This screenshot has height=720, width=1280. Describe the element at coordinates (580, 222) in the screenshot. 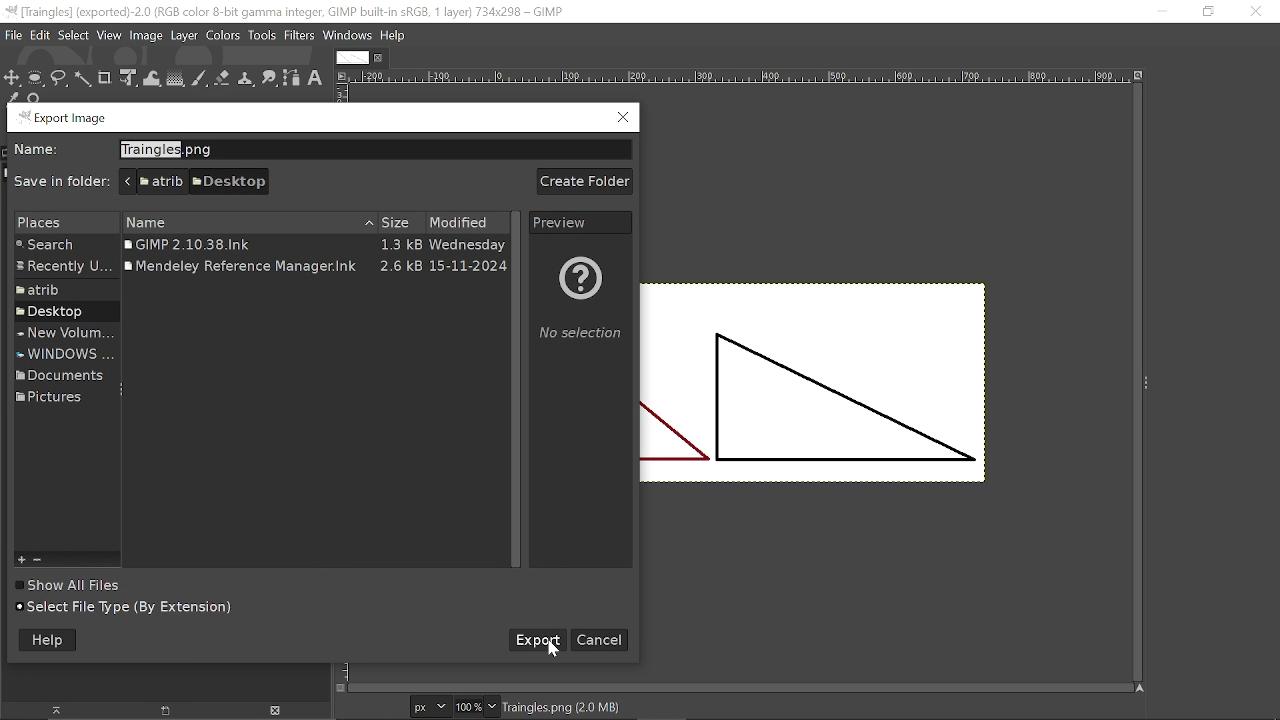

I see `Preview` at that location.